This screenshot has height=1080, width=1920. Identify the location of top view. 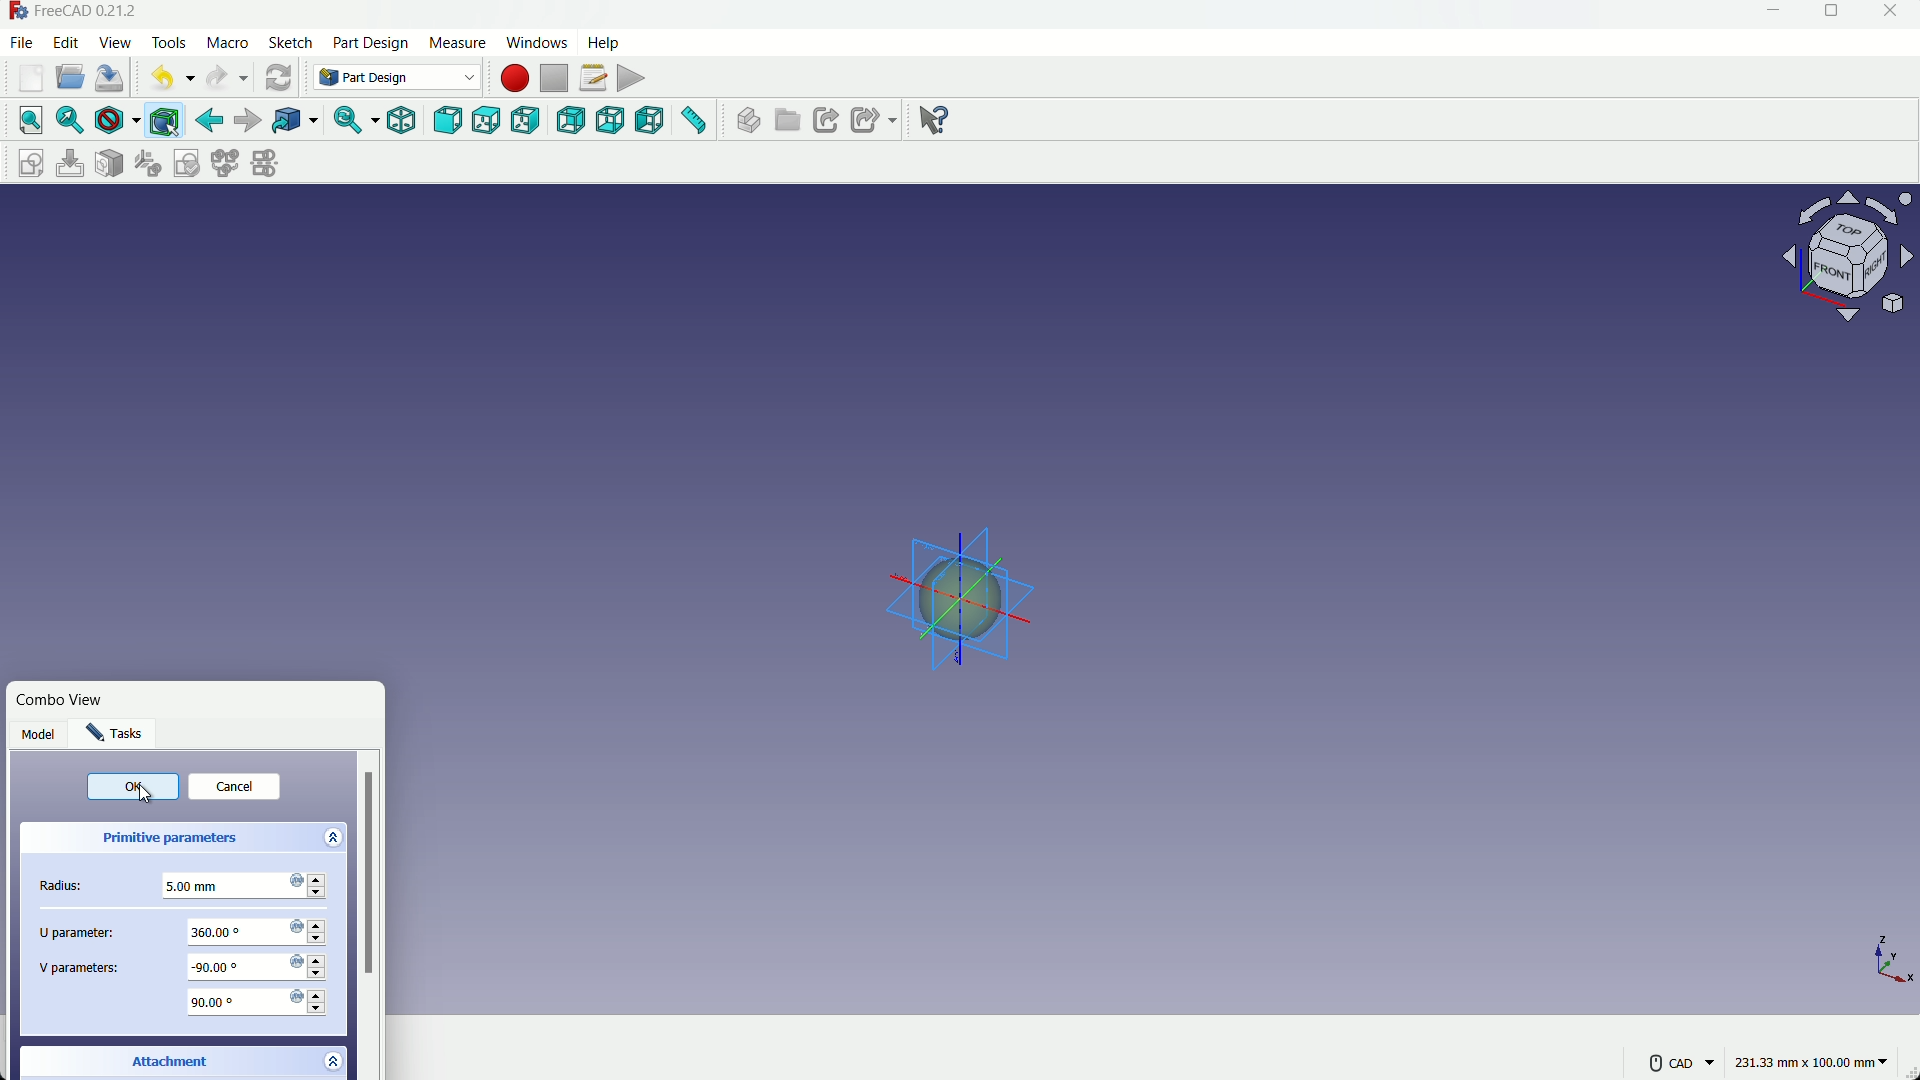
(487, 120).